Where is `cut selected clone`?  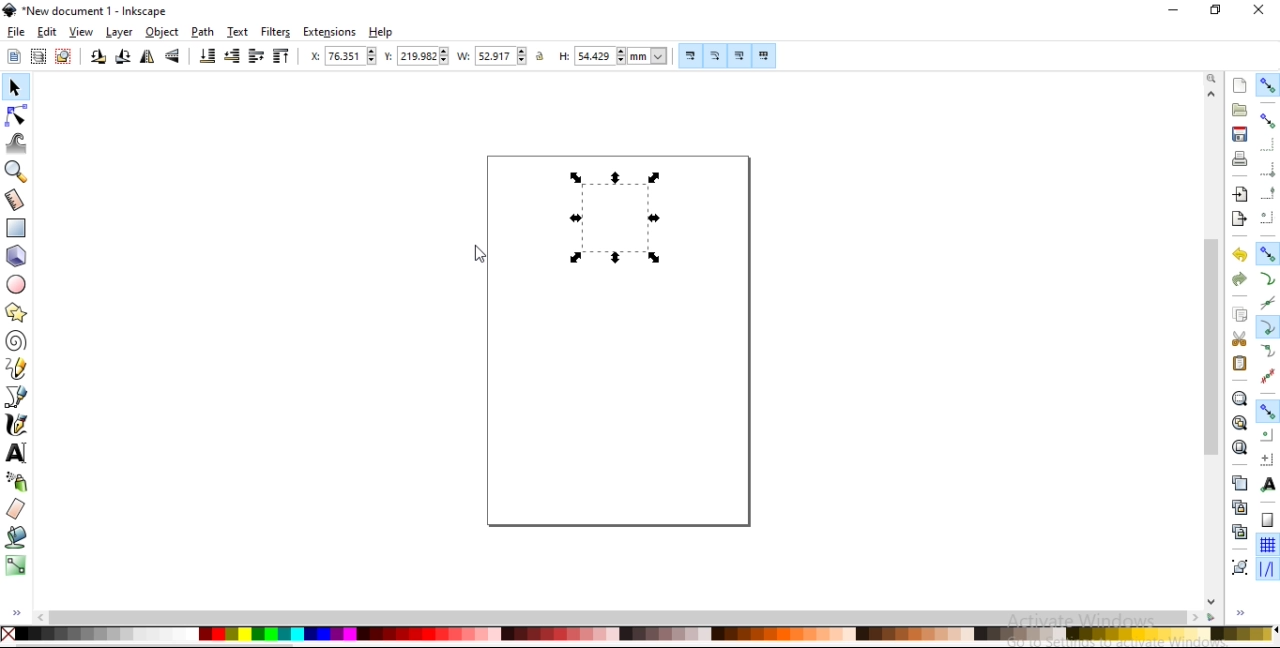 cut selected clone is located at coordinates (1237, 533).